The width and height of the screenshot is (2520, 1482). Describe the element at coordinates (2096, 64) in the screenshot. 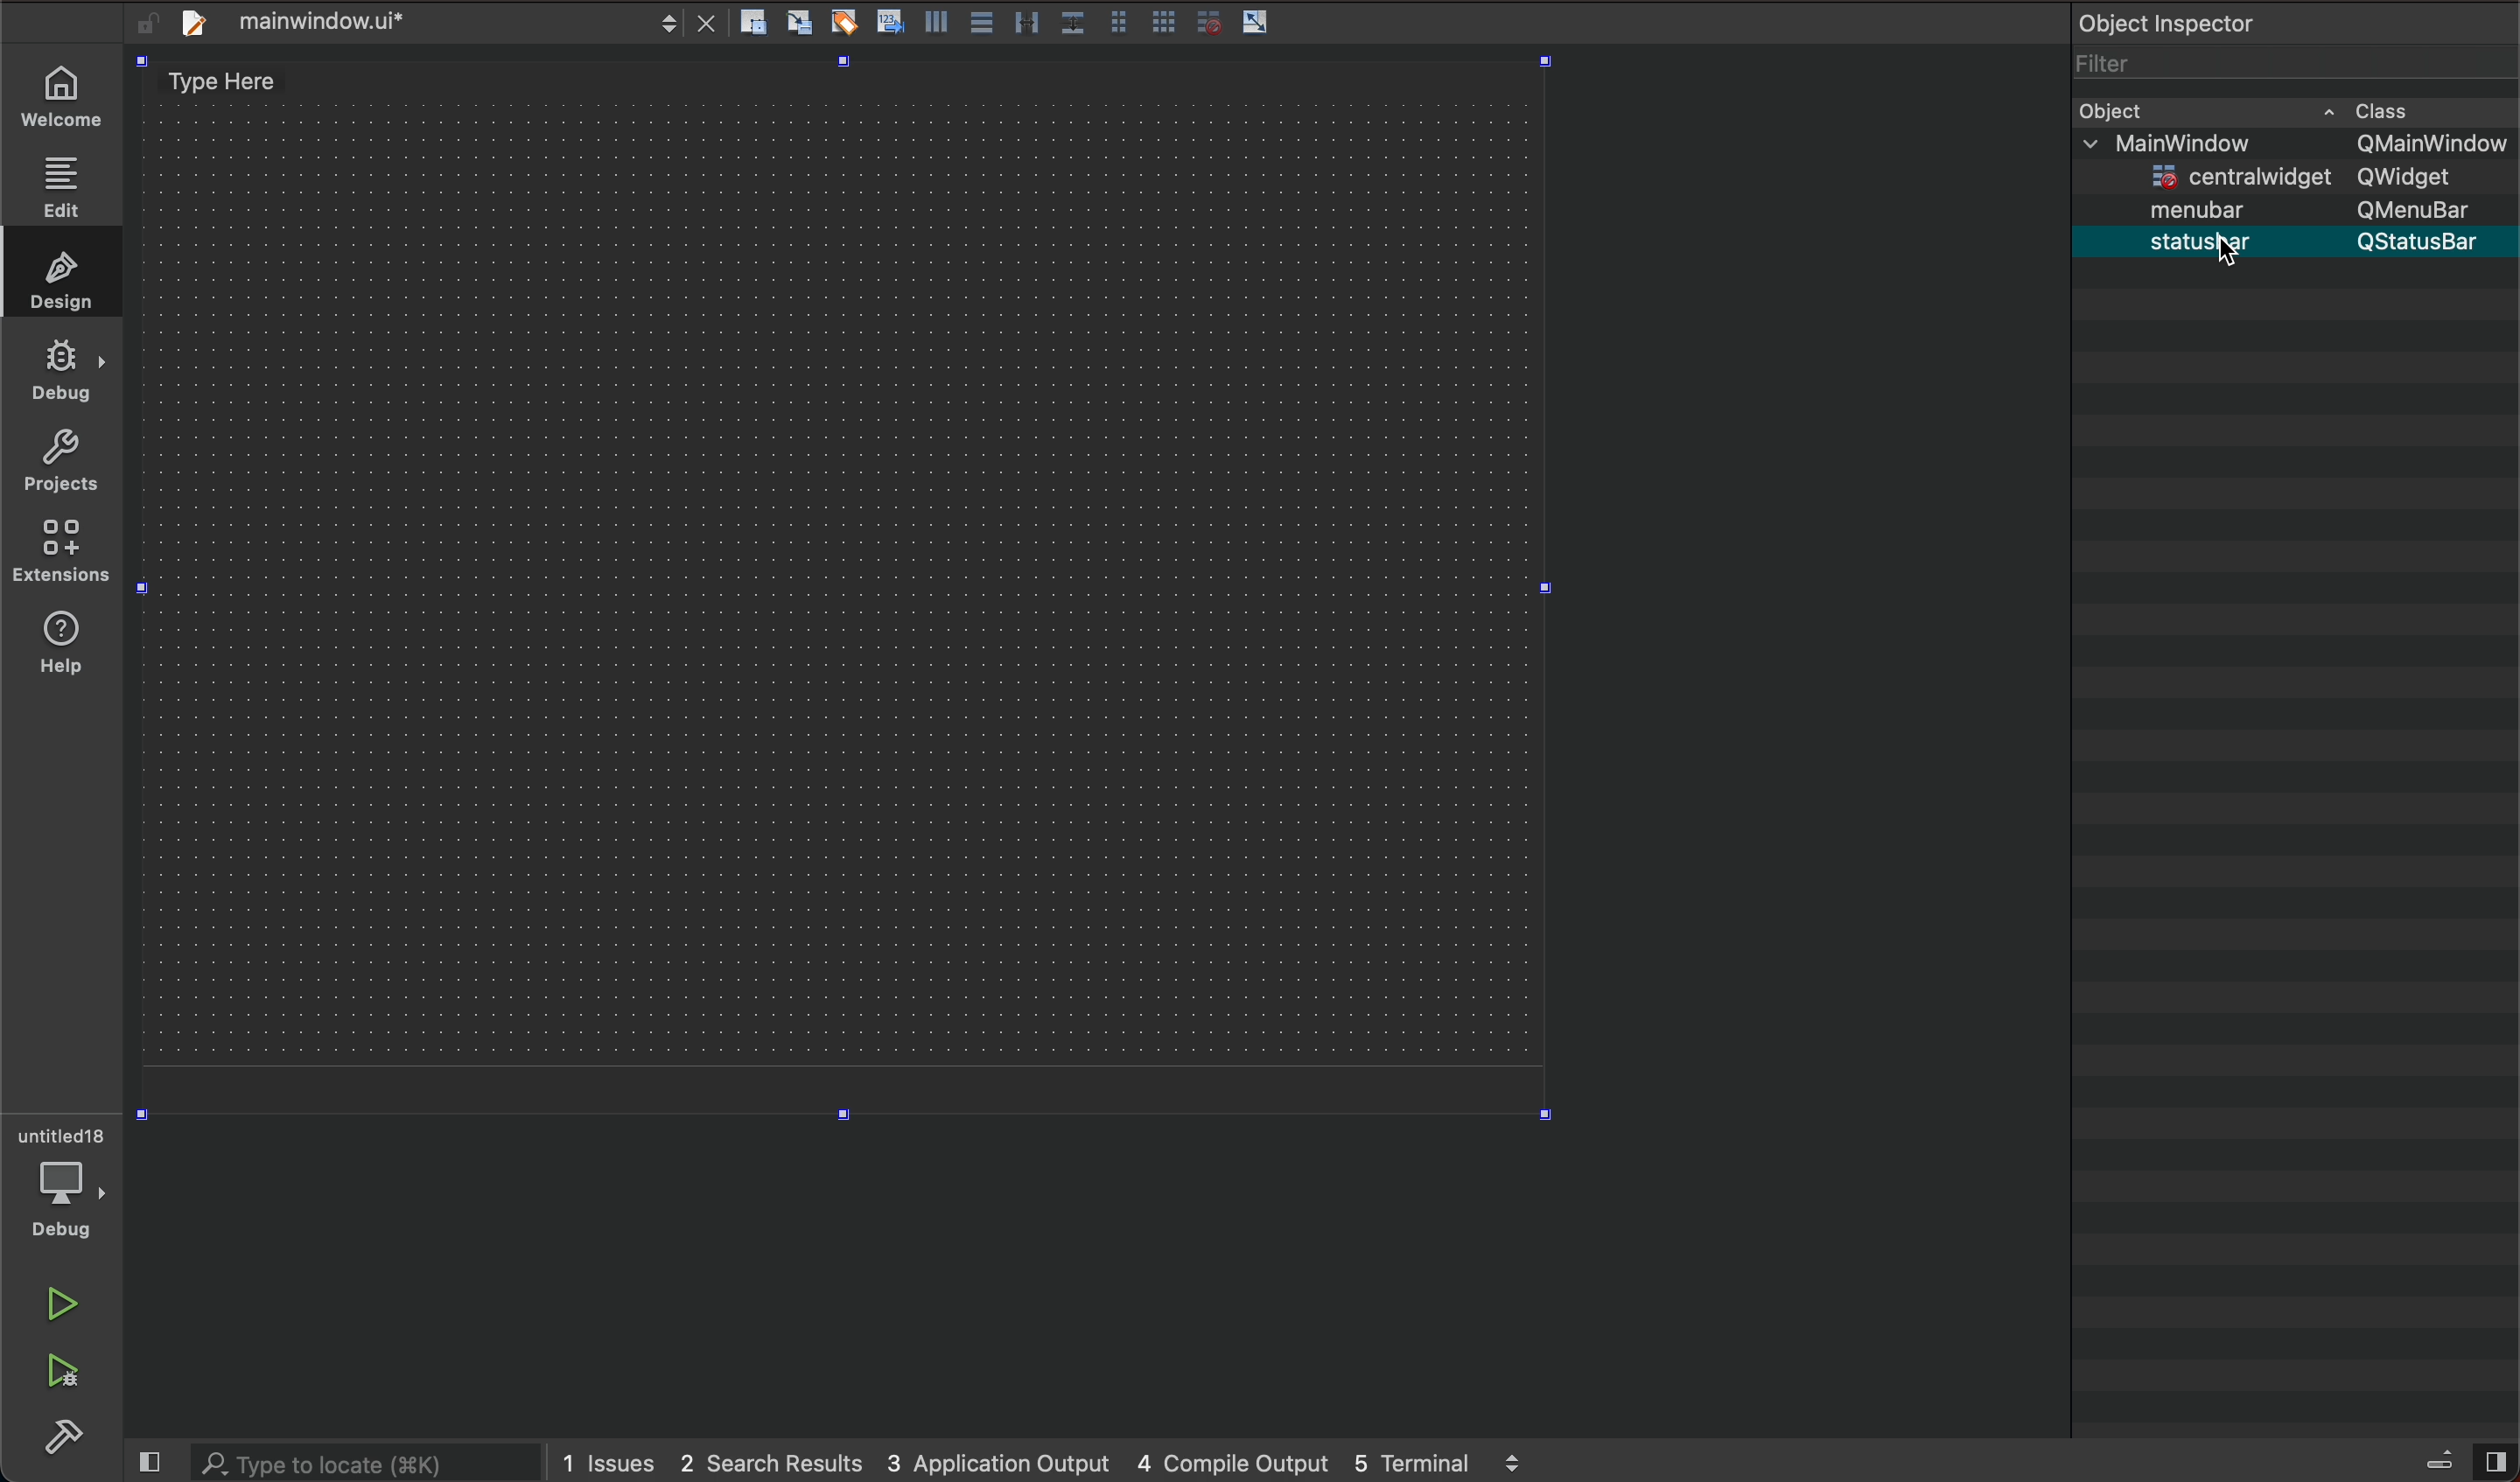

I see `filter` at that location.